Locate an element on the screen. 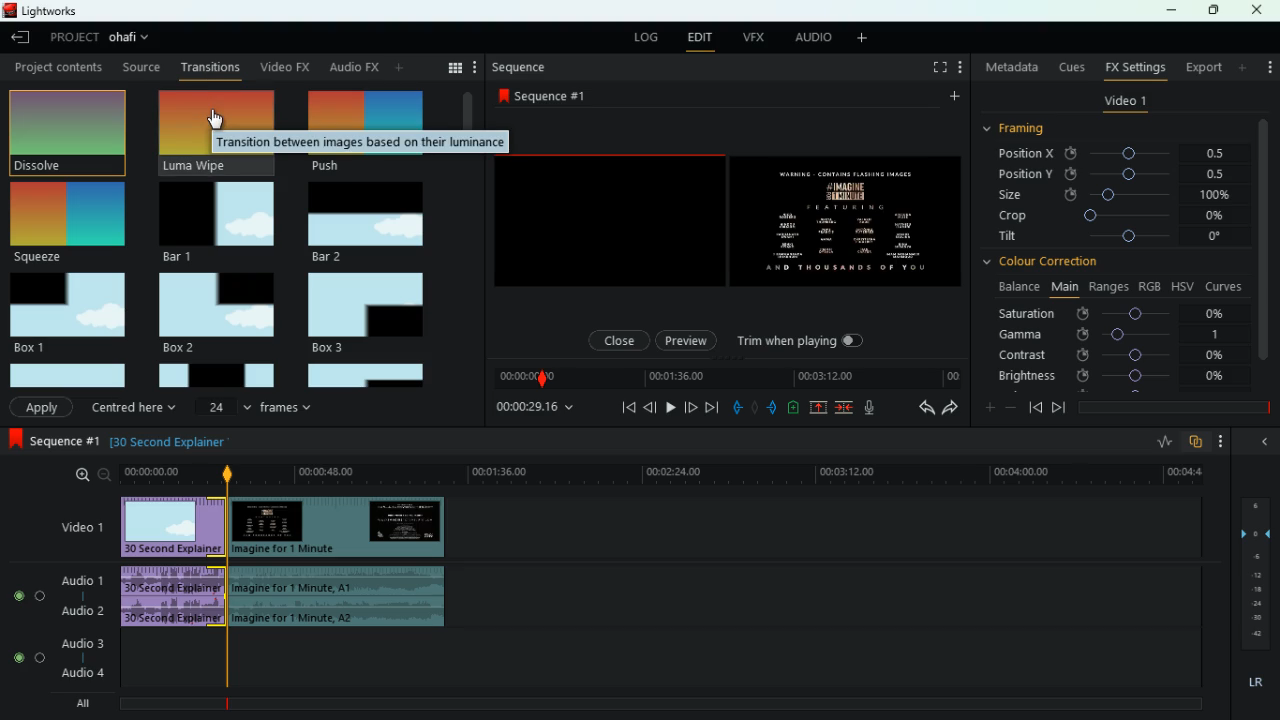  export is located at coordinates (1202, 68).